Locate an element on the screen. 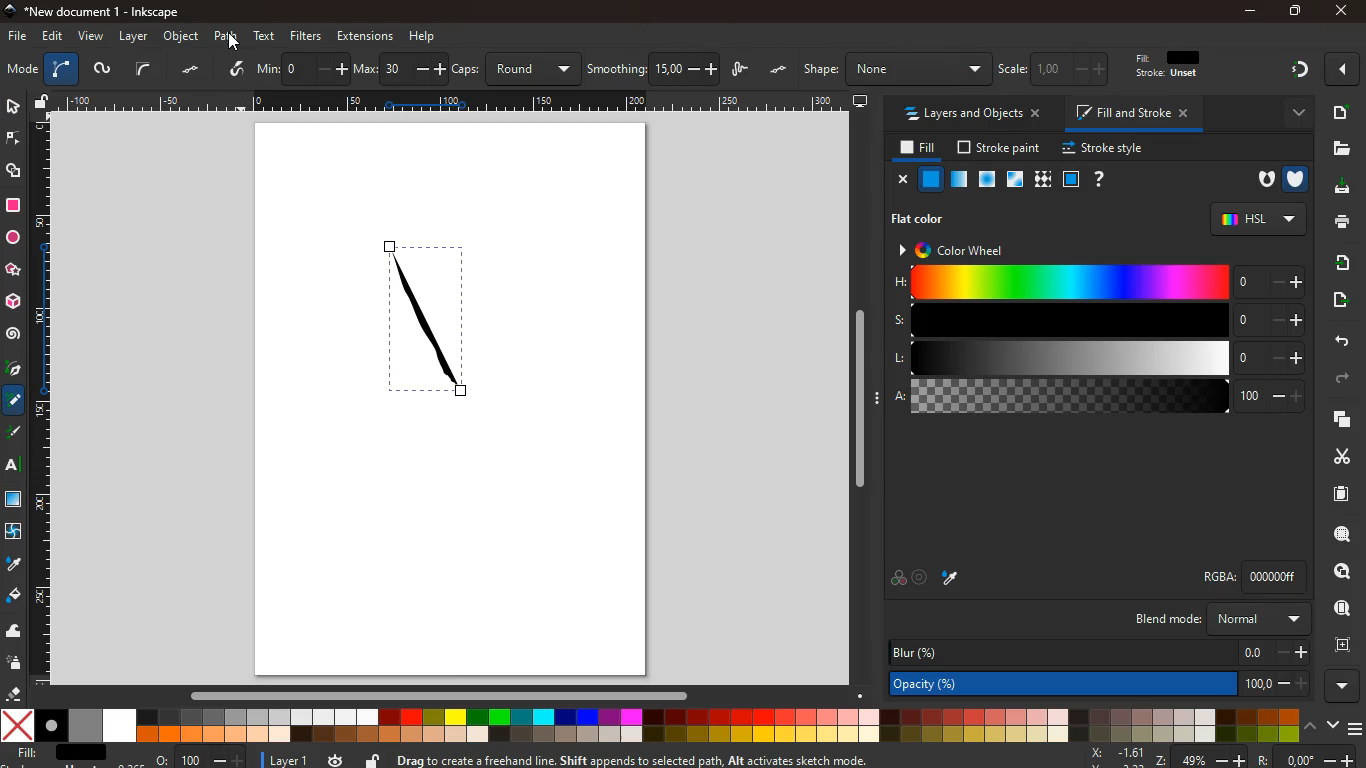 The image size is (1366, 768). file is located at coordinates (18, 37).